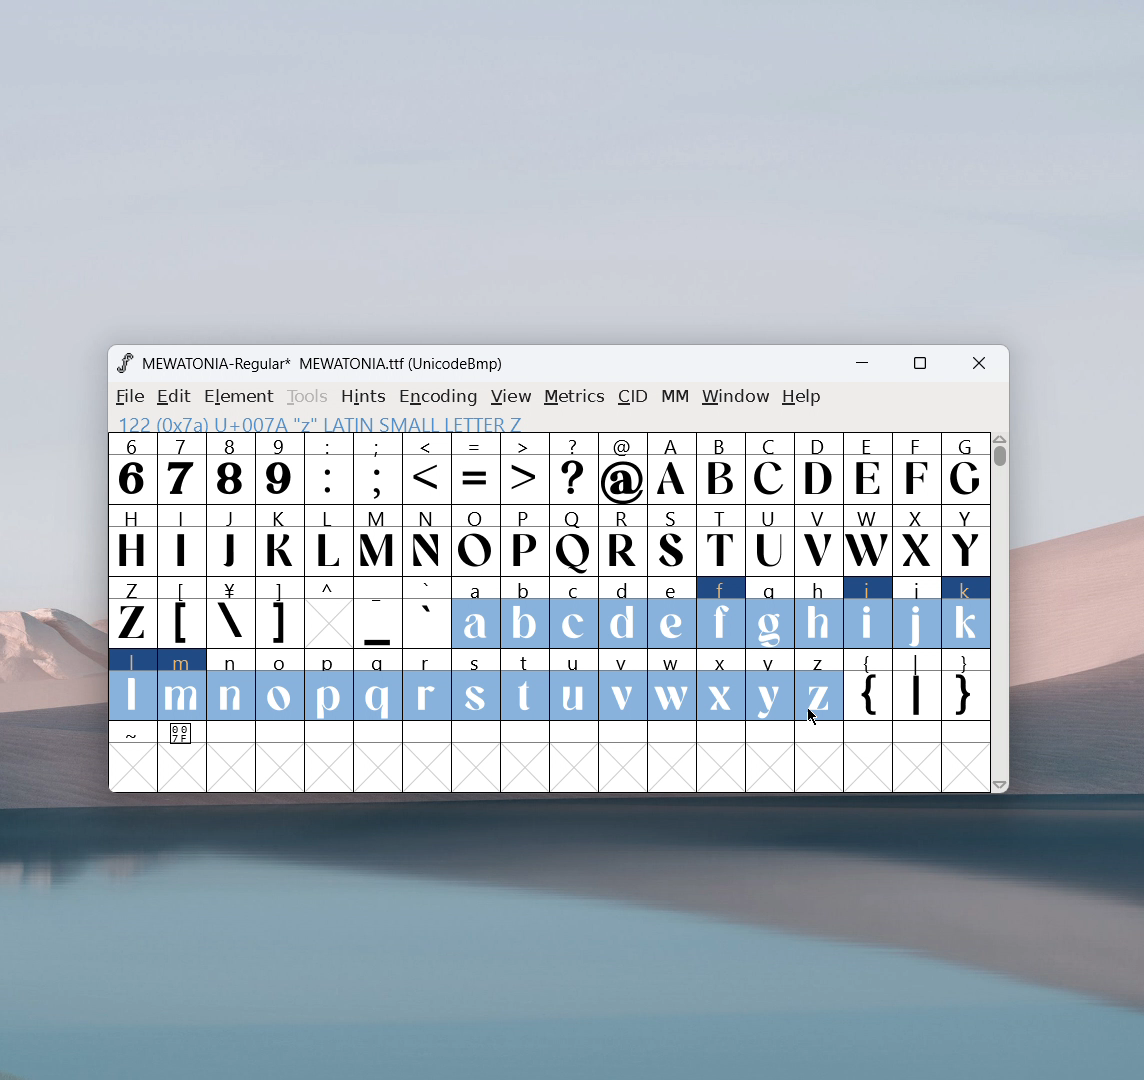 The height and width of the screenshot is (1080, 1144). I want to click on ~, so click(133, 734).